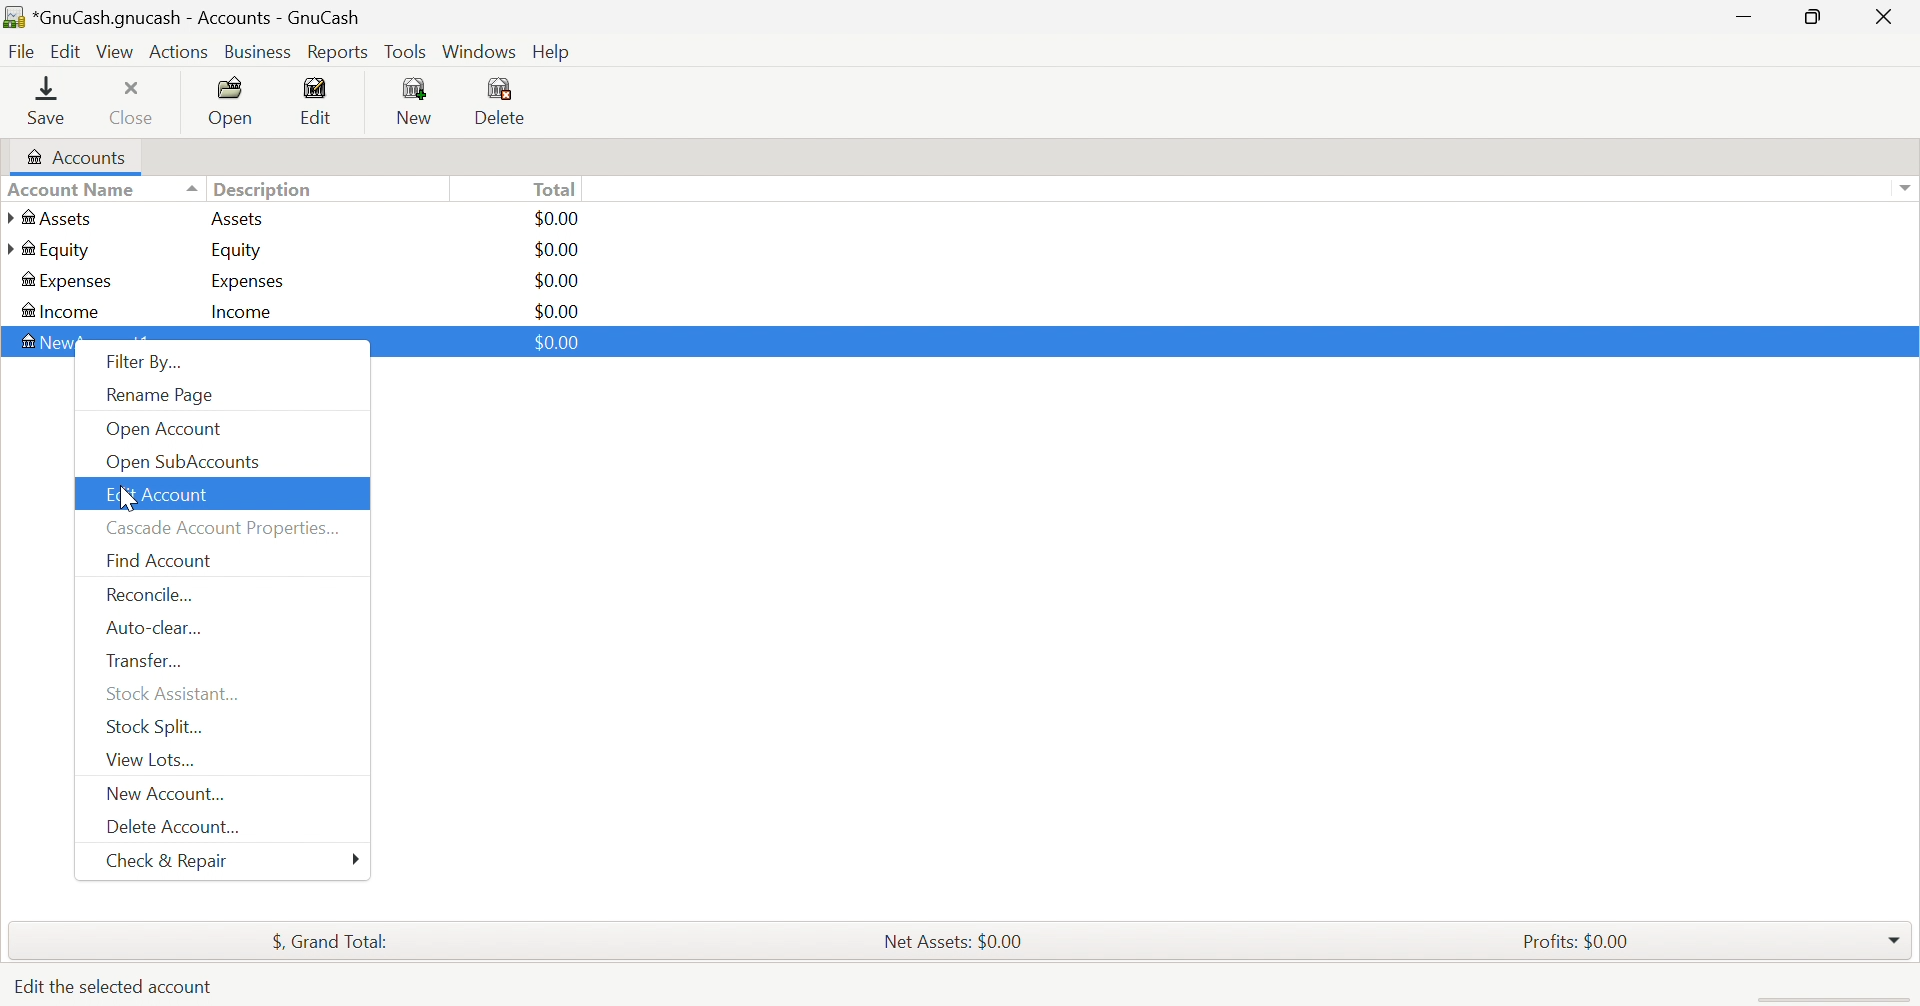 The width and height of the screenshot is (1920, 1006). What do you see at coordinates (151, 759) in the screenshot?
I see `View Lots...` at bounding box center [151, 759].